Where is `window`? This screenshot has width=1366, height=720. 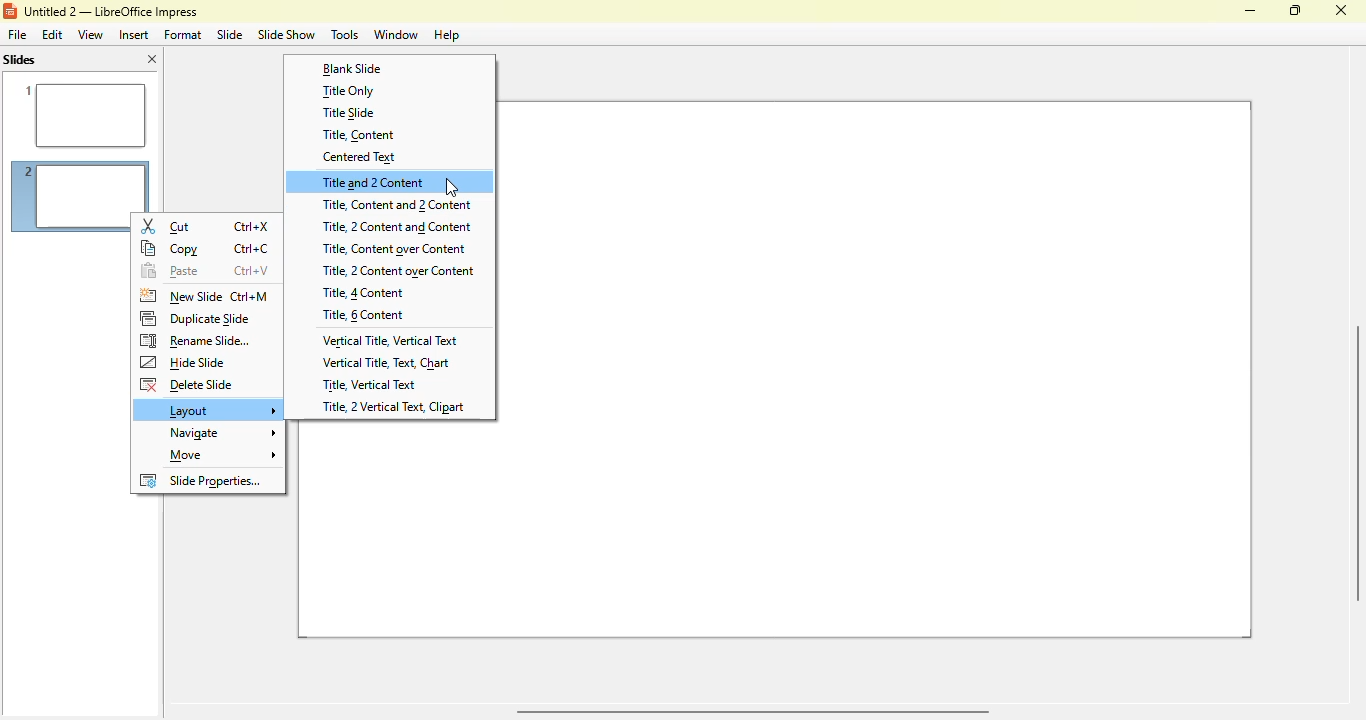 window is located at coordinates (395, 35).